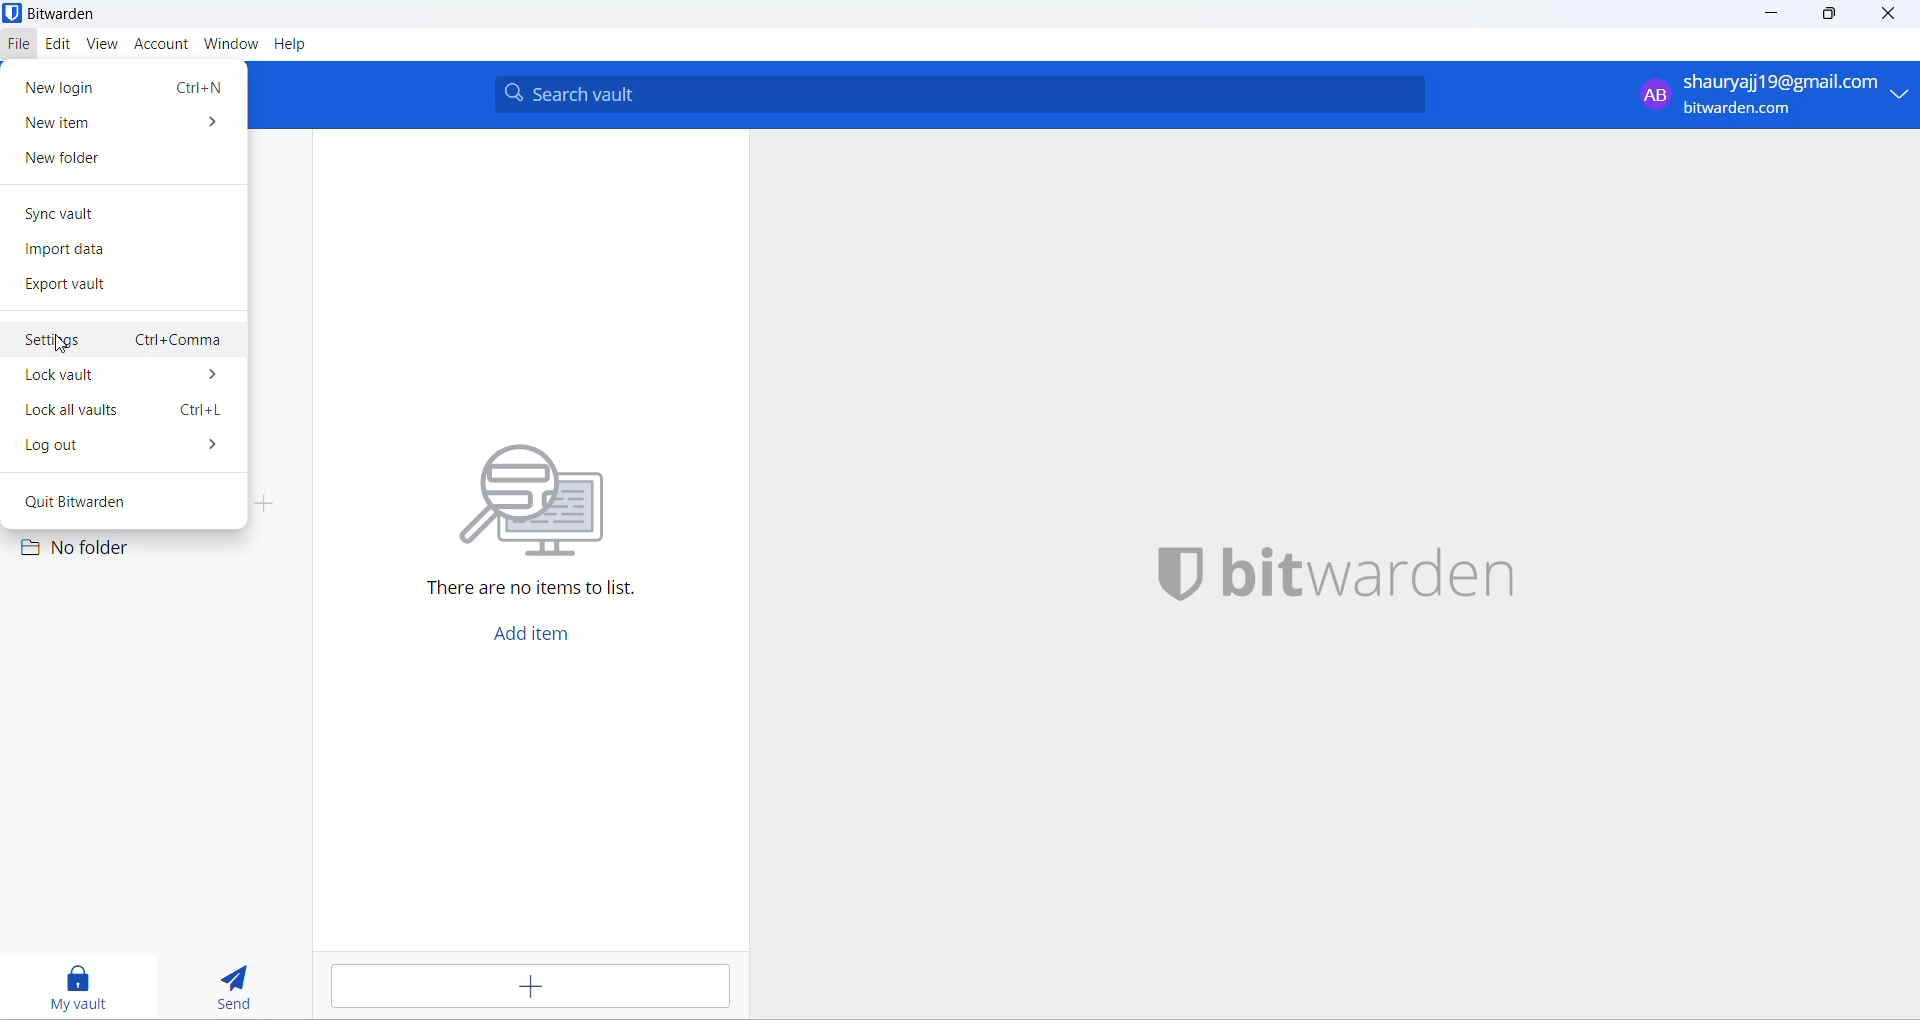  Describe the element at coordinates (103, 43) in the screenshot. I see `view` at that location.